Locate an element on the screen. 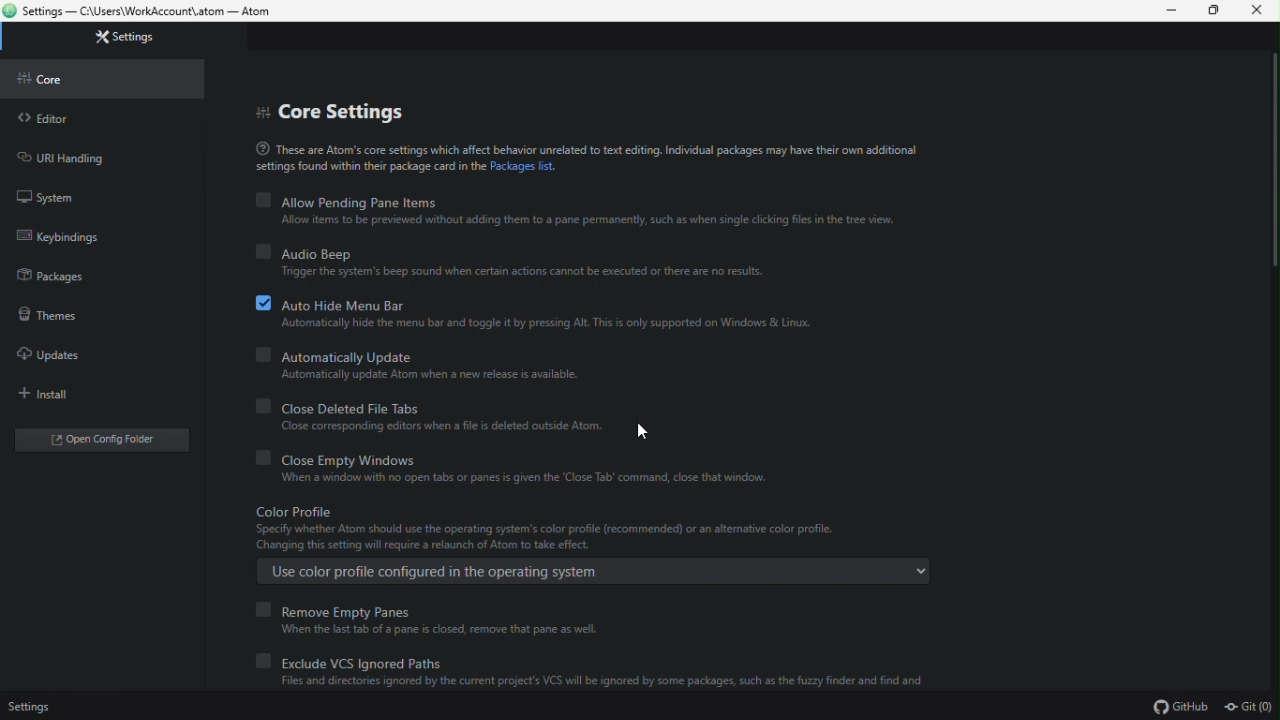  scrollbar is located at coordinates (1276, 159).